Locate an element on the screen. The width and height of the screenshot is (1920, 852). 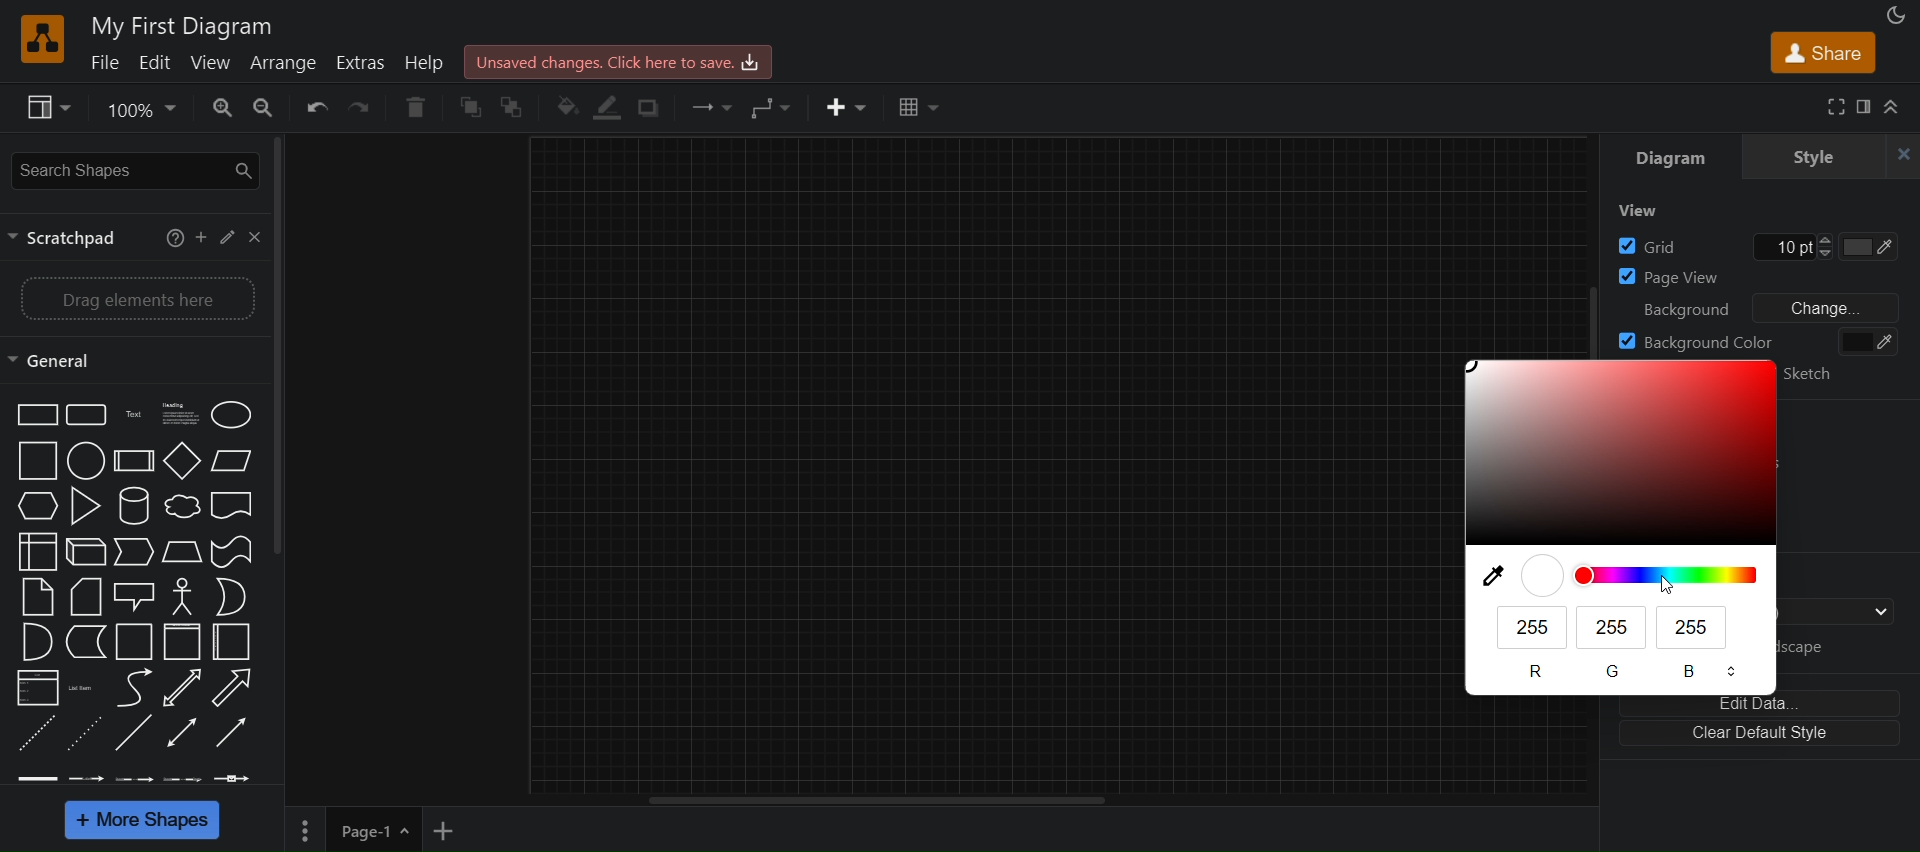
scractpad is located at coordinates (72, 240).